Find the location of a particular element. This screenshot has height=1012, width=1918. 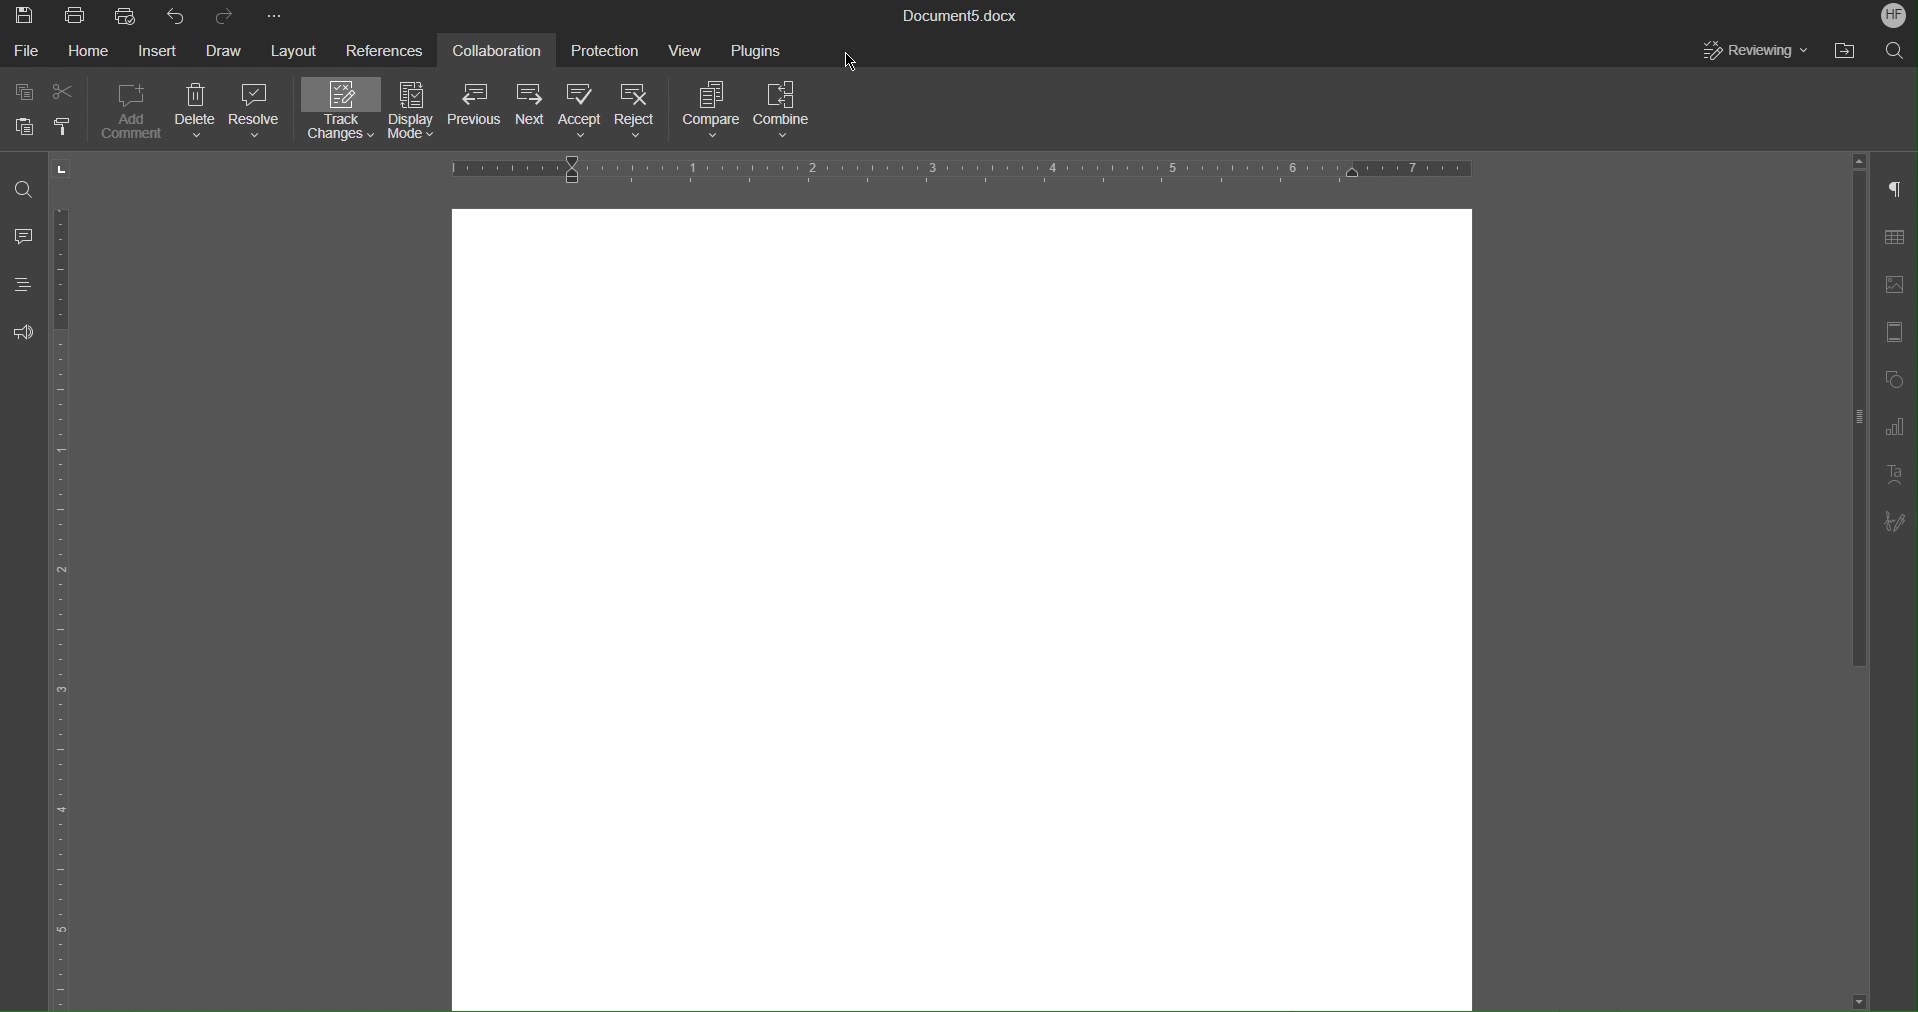

Feedback and Support is located at coordinates (25, 340).